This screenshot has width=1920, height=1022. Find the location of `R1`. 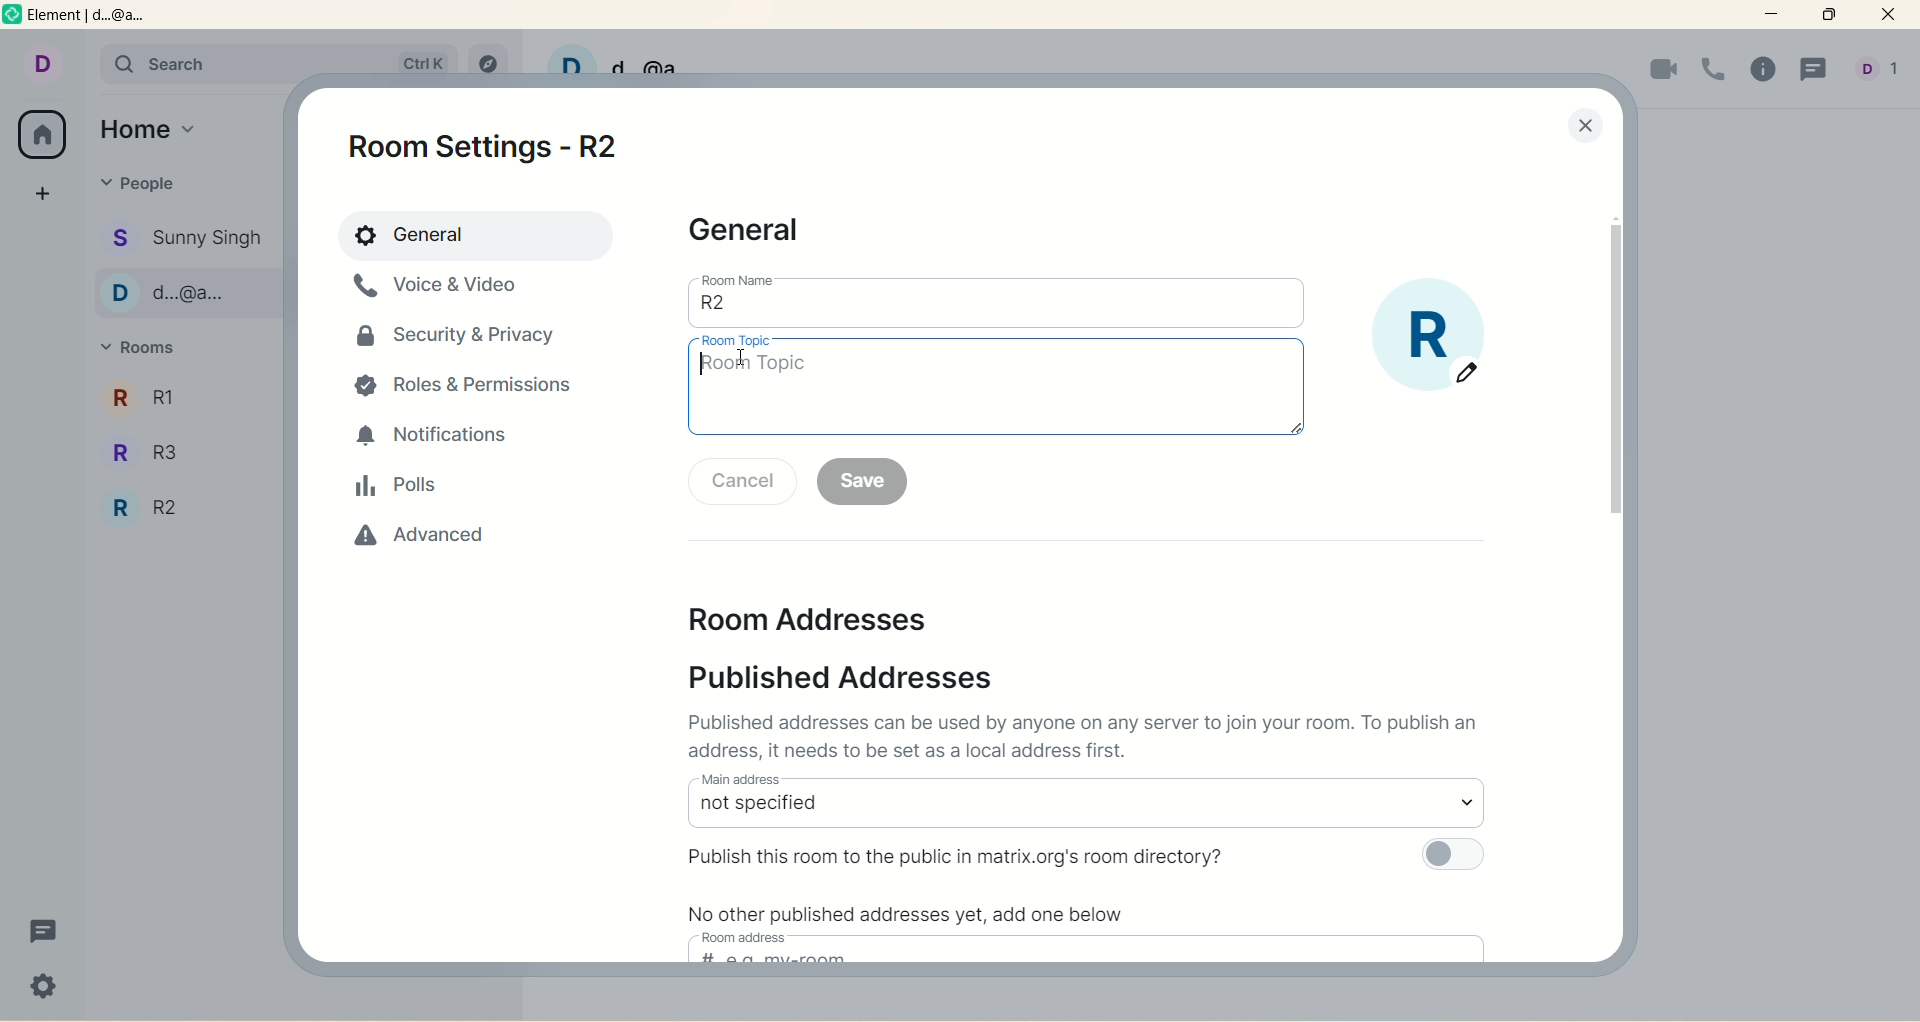

R1 is located at coordinates (184, 395).